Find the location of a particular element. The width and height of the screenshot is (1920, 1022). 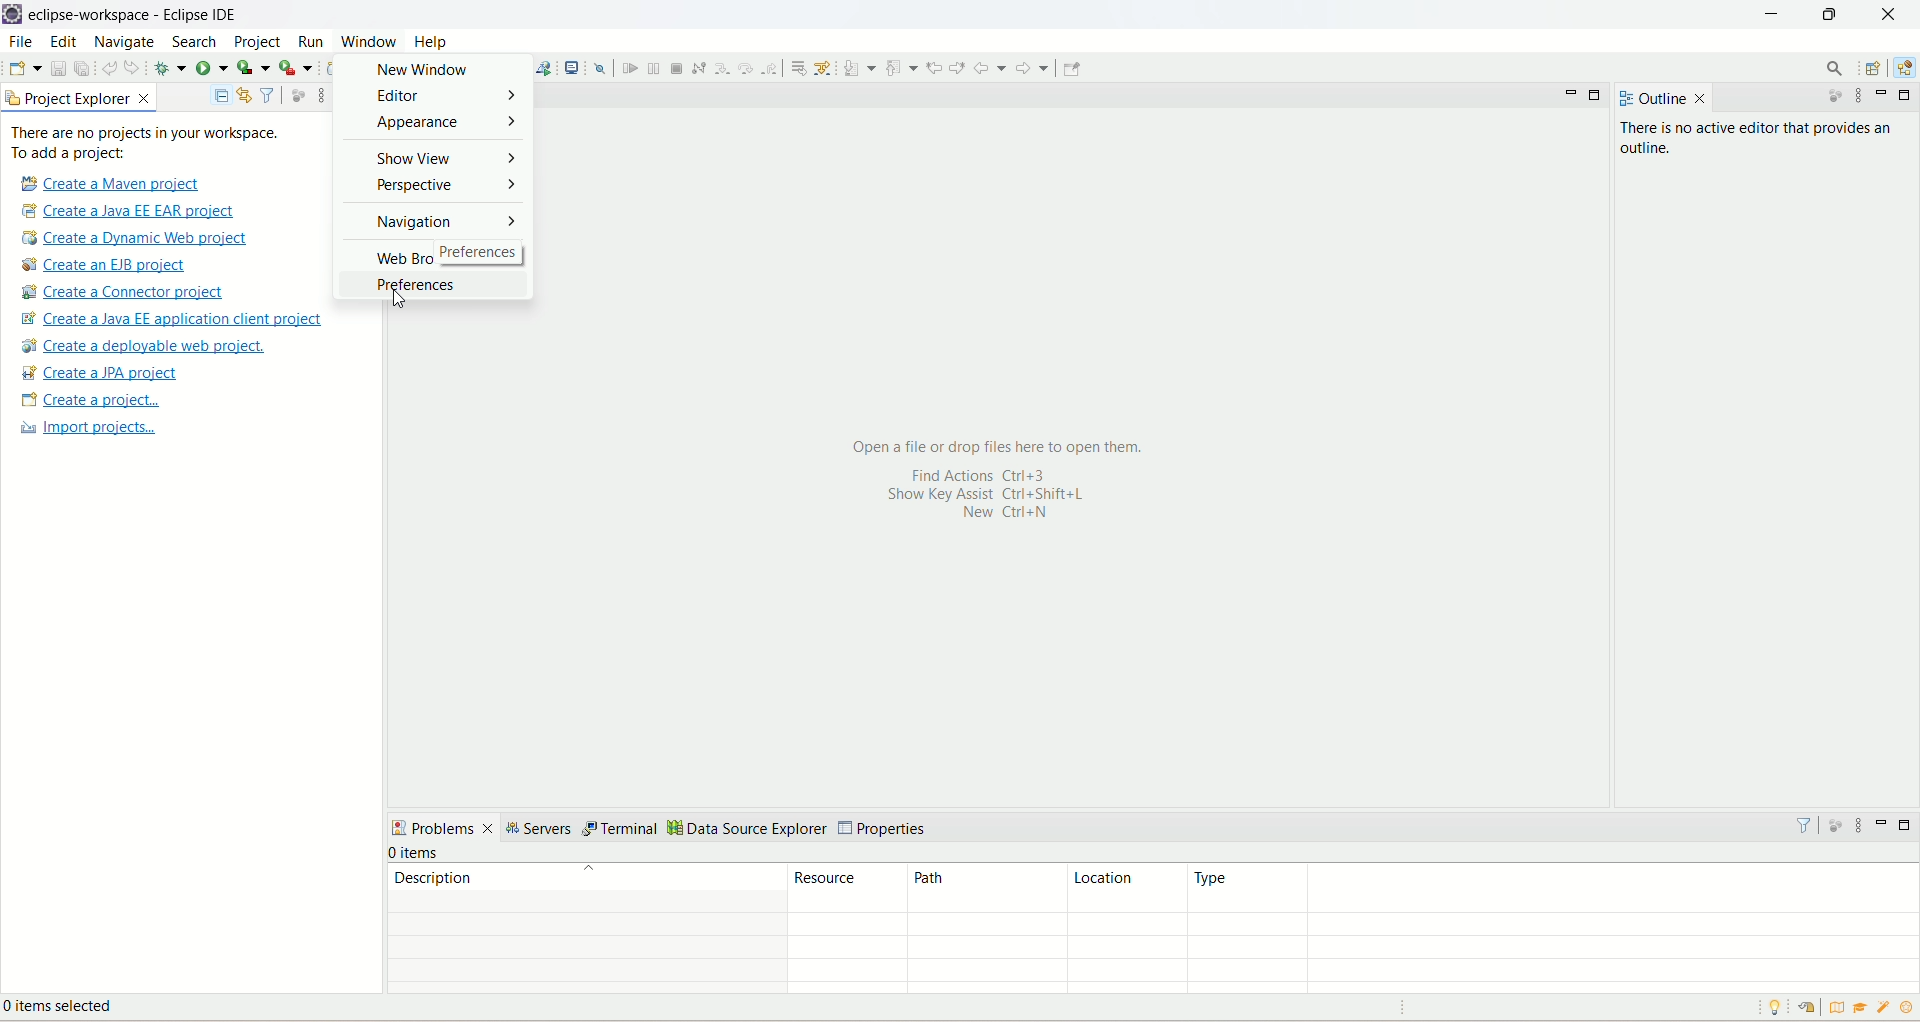

edit is located at coordinates (63, 43).